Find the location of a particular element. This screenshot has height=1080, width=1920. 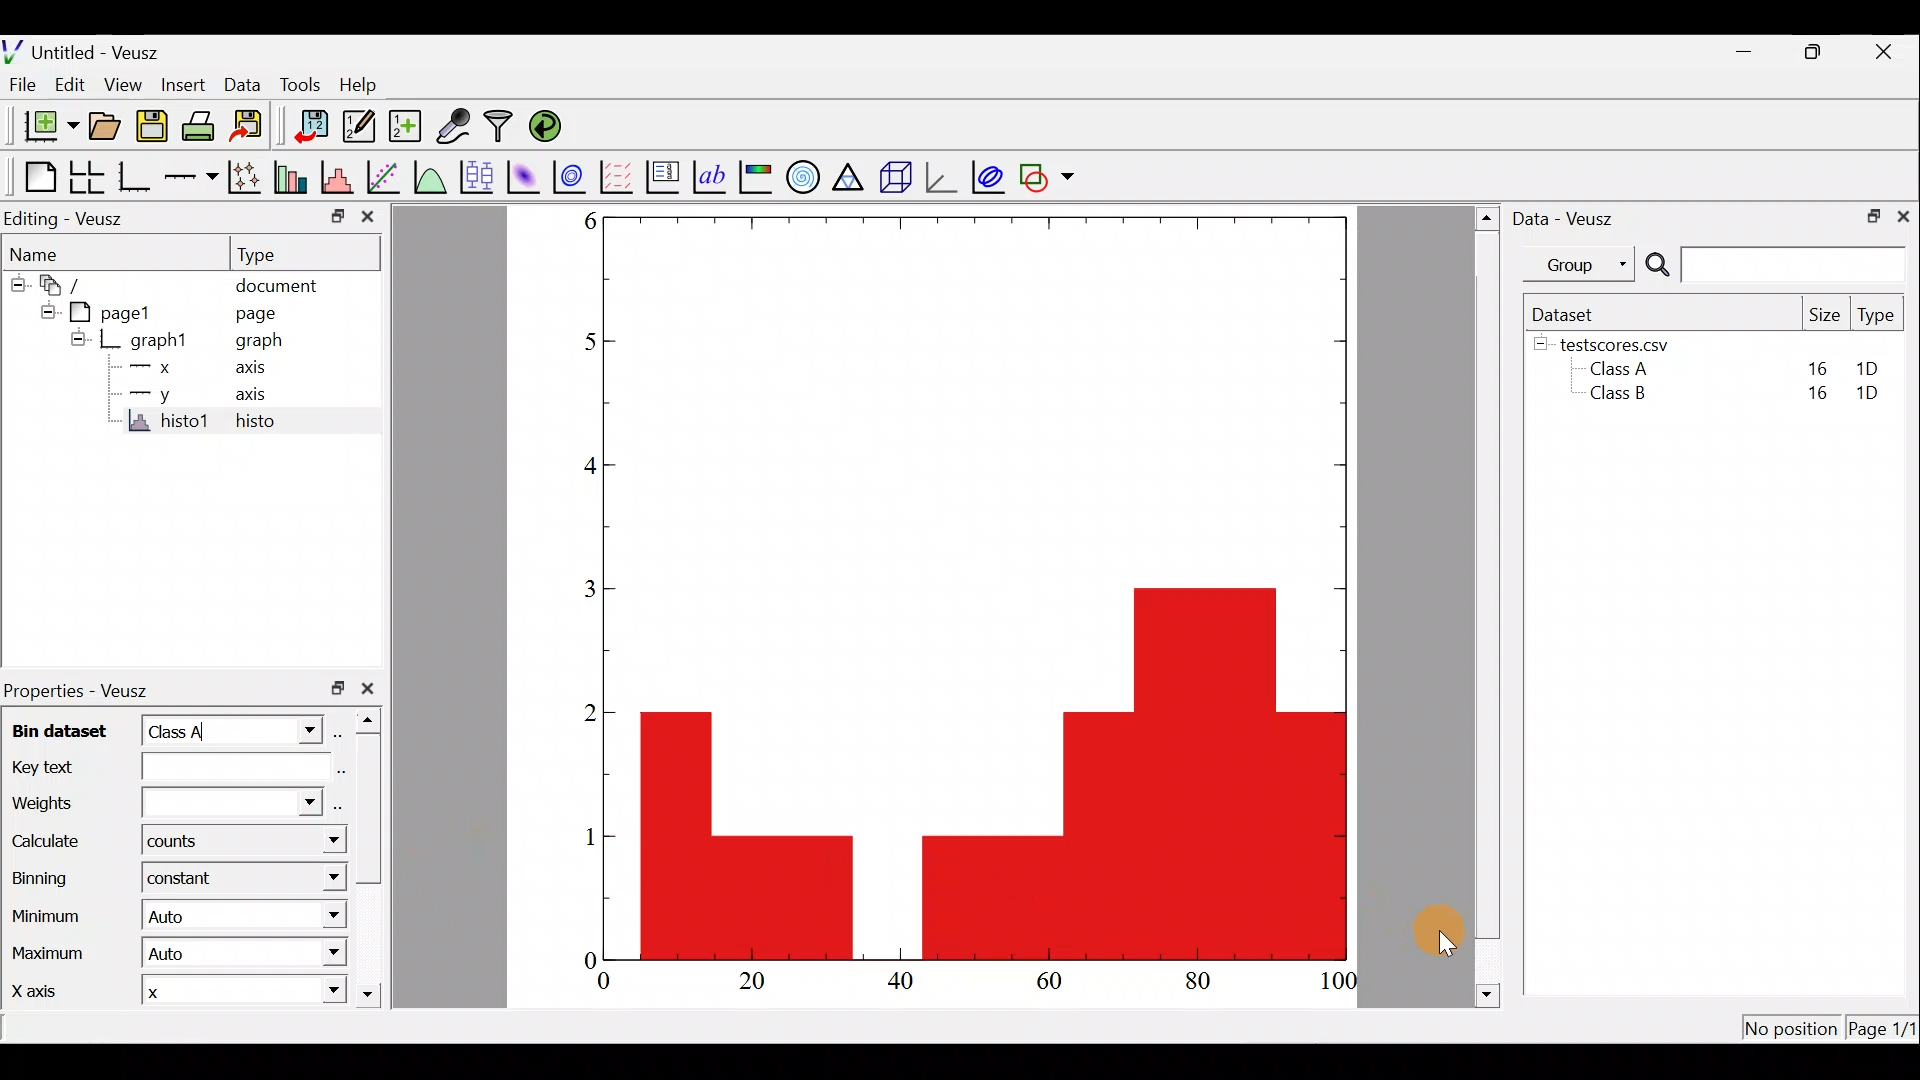

testscores.csv is located at coordinates (1626, 344).